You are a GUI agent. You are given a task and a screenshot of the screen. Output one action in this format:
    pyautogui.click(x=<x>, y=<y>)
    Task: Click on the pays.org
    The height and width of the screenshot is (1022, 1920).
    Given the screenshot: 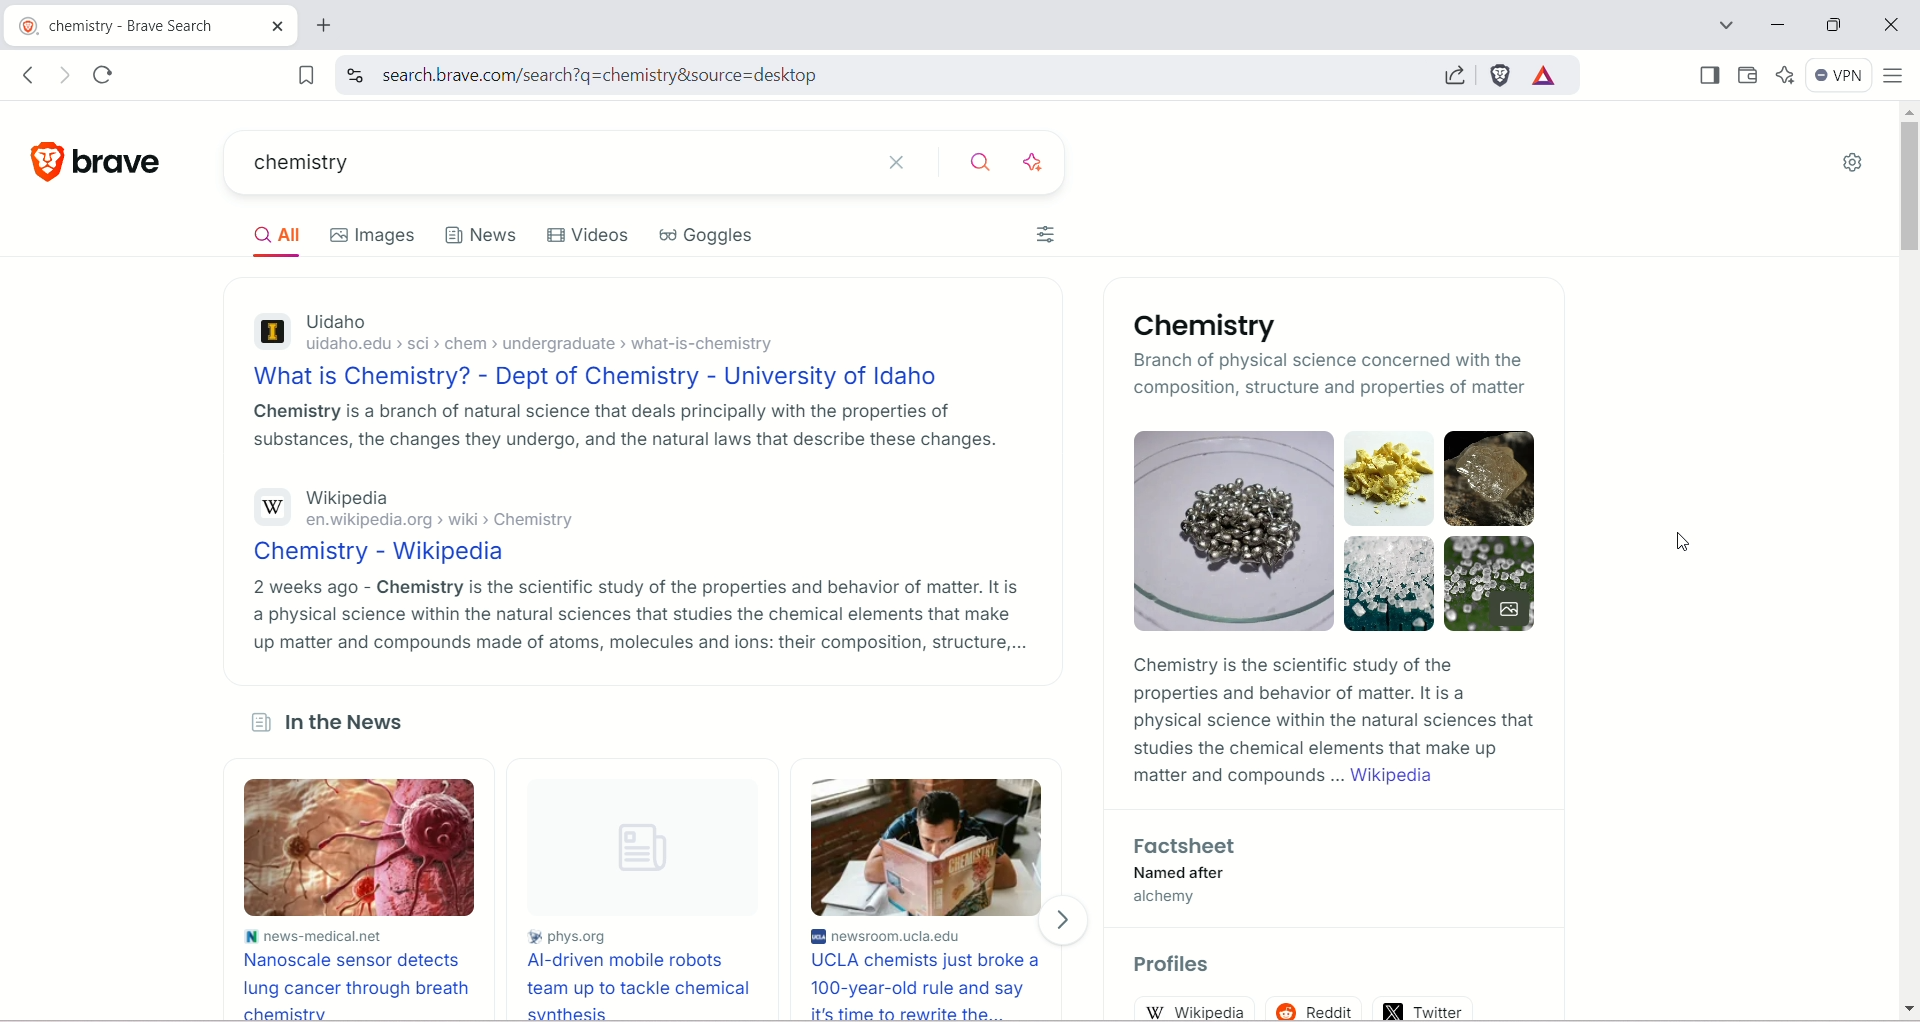 What is the action you would take?
    pyautogui.click(x=570, y=932)
    